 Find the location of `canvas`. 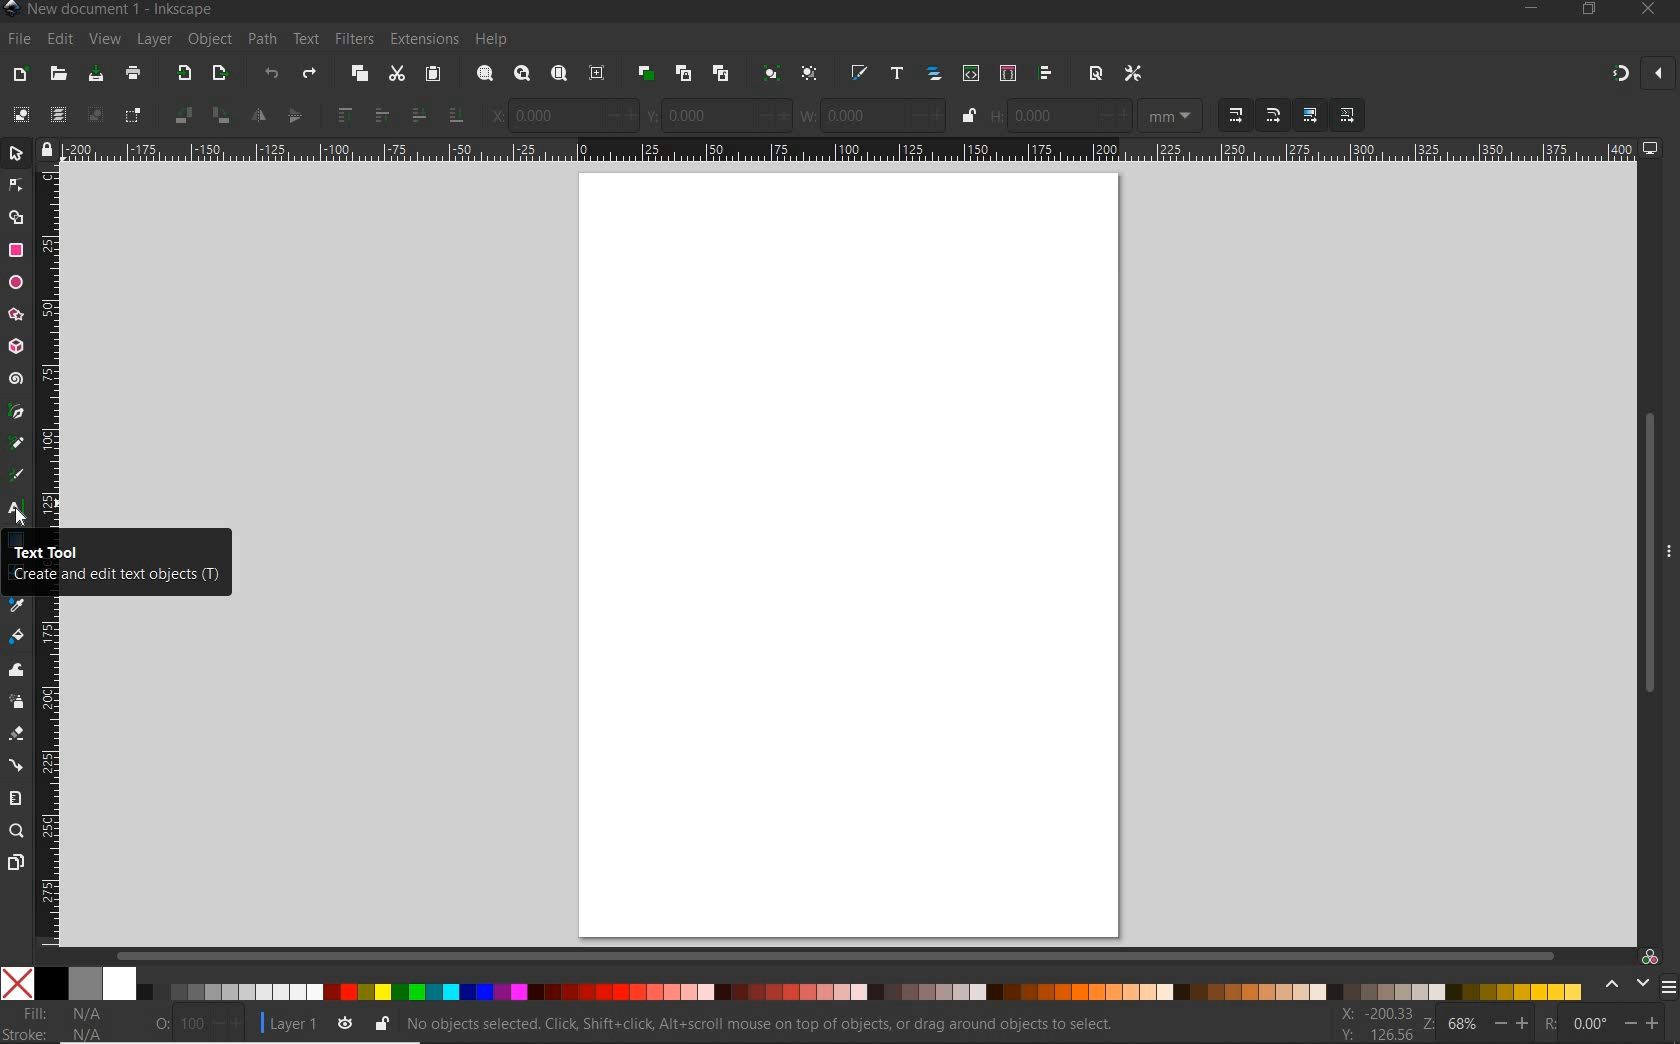

canvas is located at coordinates (850, 551).